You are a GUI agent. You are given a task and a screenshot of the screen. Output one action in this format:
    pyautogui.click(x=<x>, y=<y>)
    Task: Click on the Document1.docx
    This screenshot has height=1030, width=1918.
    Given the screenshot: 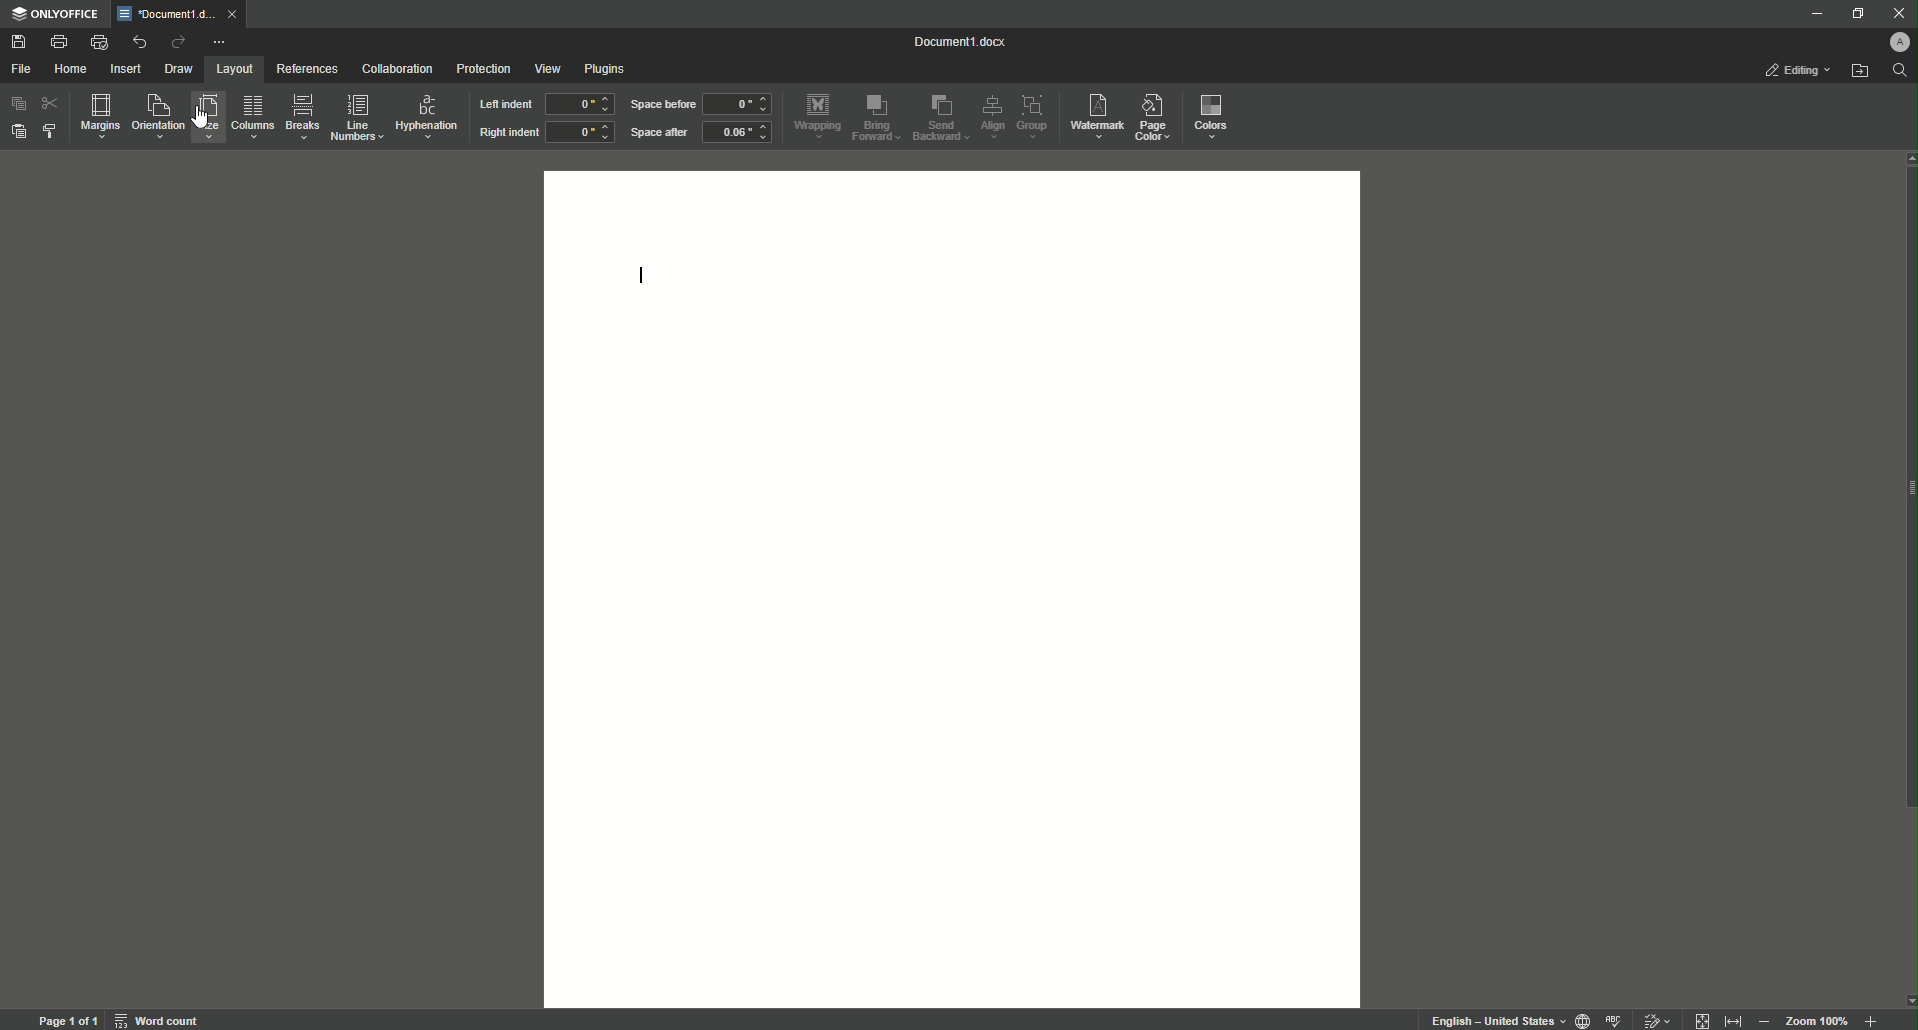 What is the action you would take?
    pyautogui.click(x=961, y=44)
    